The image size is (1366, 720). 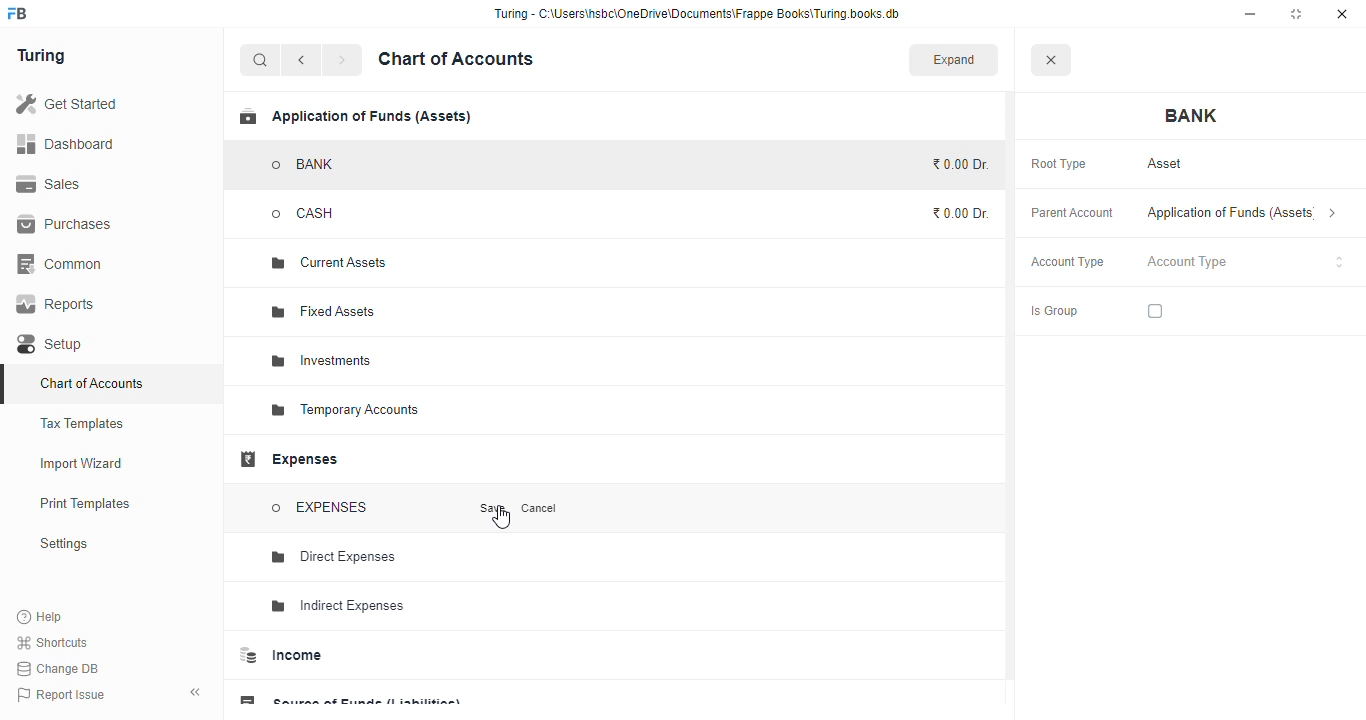 What do you see at coordinates (494, 508) in the screenshot?
I see `save` at bounding box center [494, 508].